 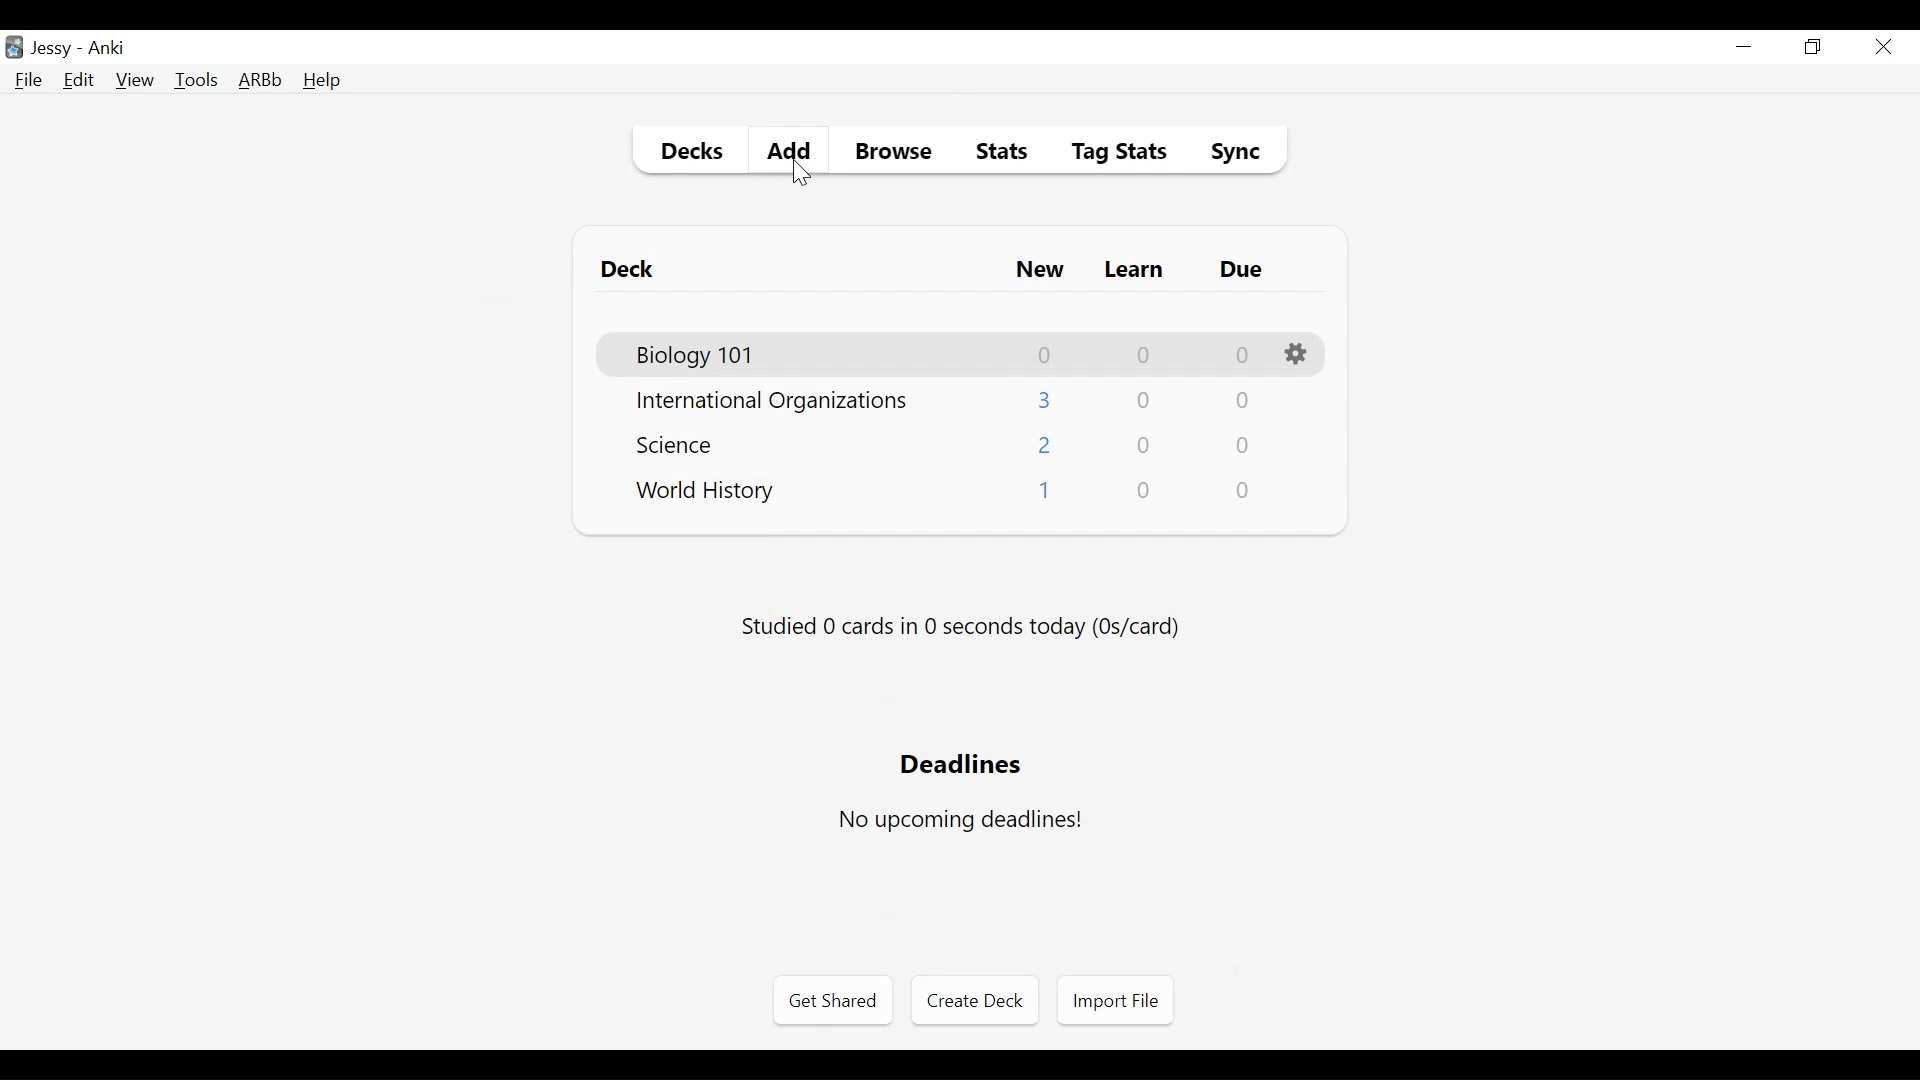 I want to click on Due Card Count, so click(x=1245, y=491).